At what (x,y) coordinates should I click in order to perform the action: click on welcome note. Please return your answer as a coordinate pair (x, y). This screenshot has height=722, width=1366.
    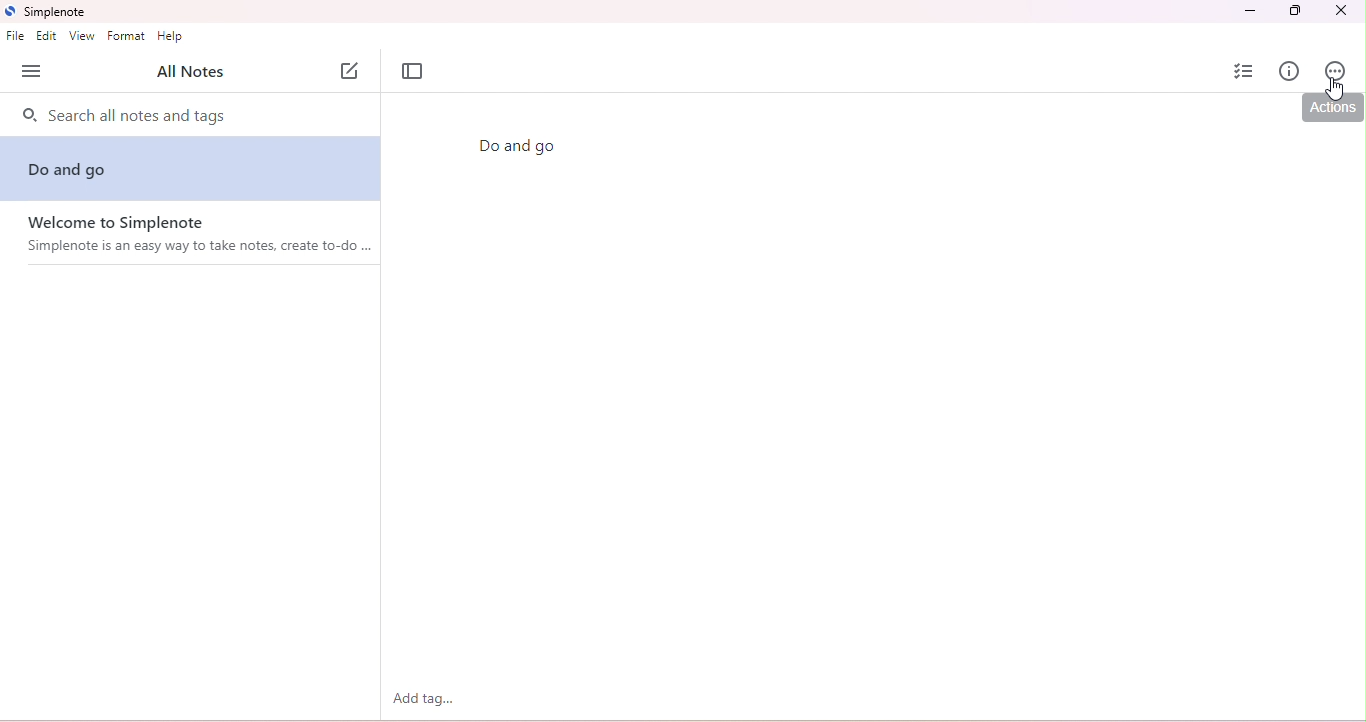
    Looking at the image, I should click on (196, 235).